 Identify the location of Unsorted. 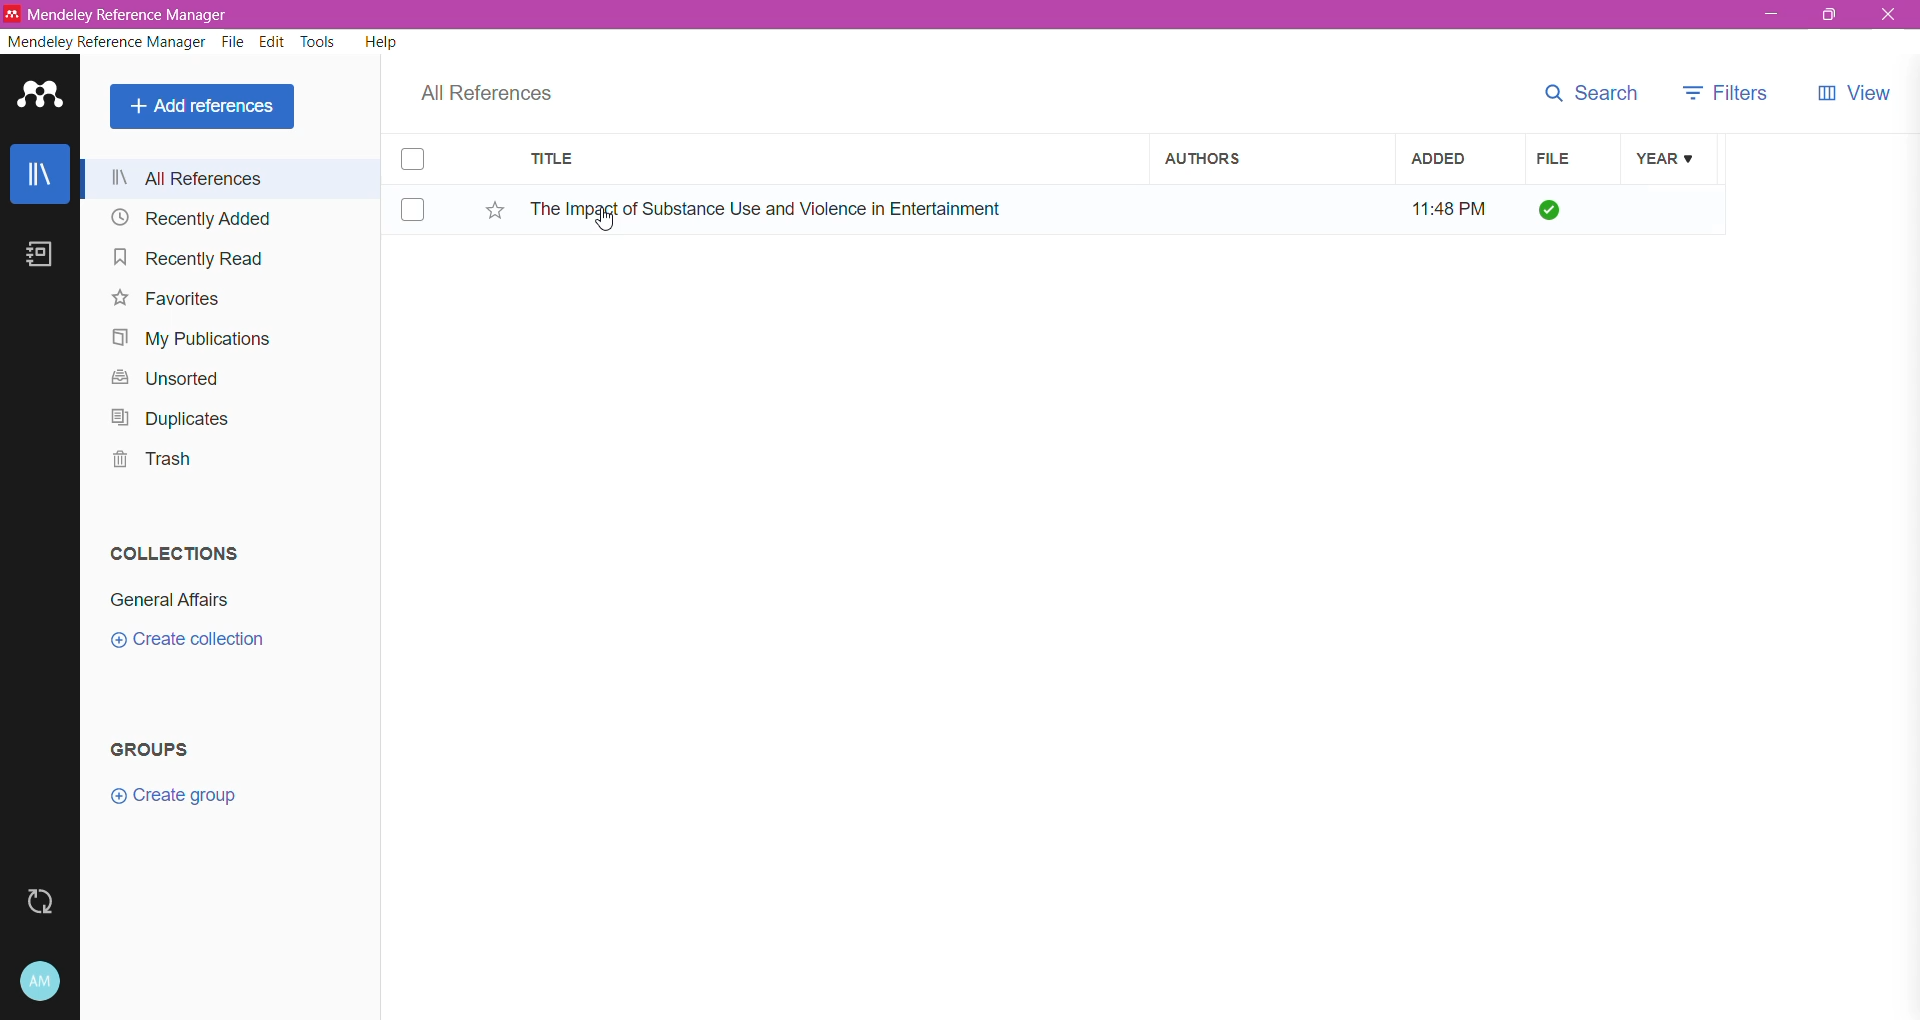
(164, 379).